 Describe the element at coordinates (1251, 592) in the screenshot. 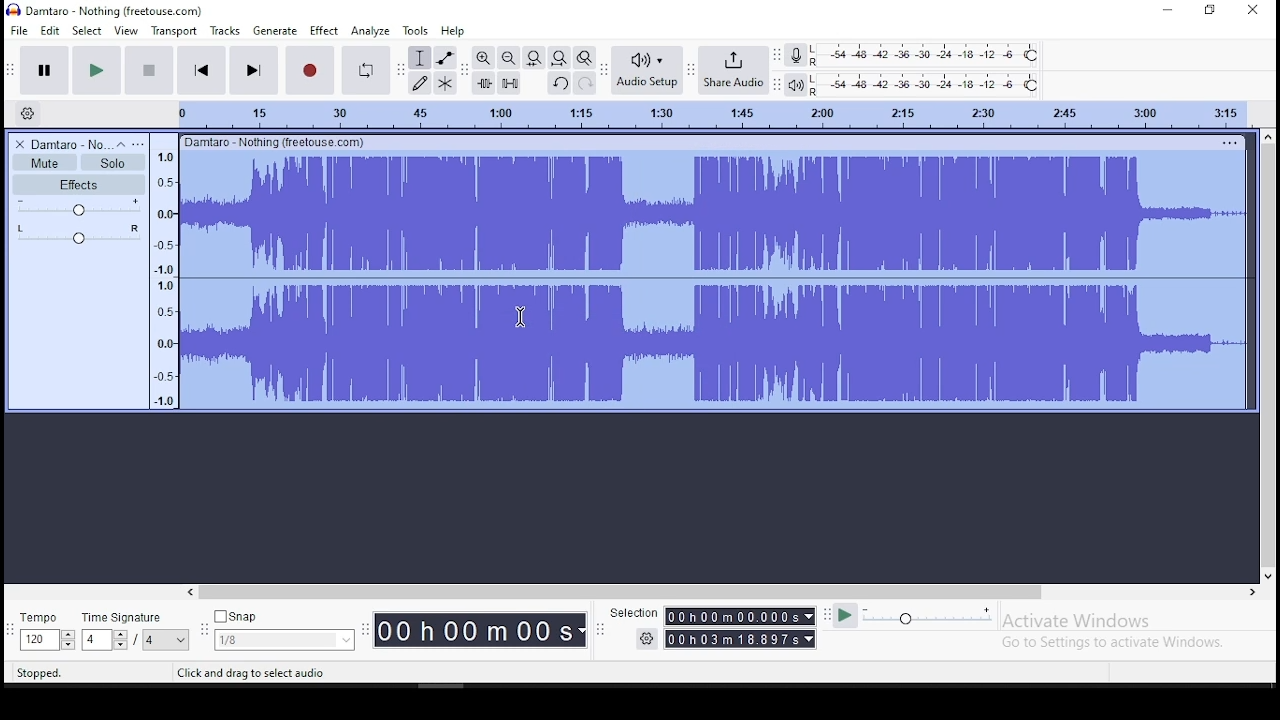

I see `scroll right` at that location.